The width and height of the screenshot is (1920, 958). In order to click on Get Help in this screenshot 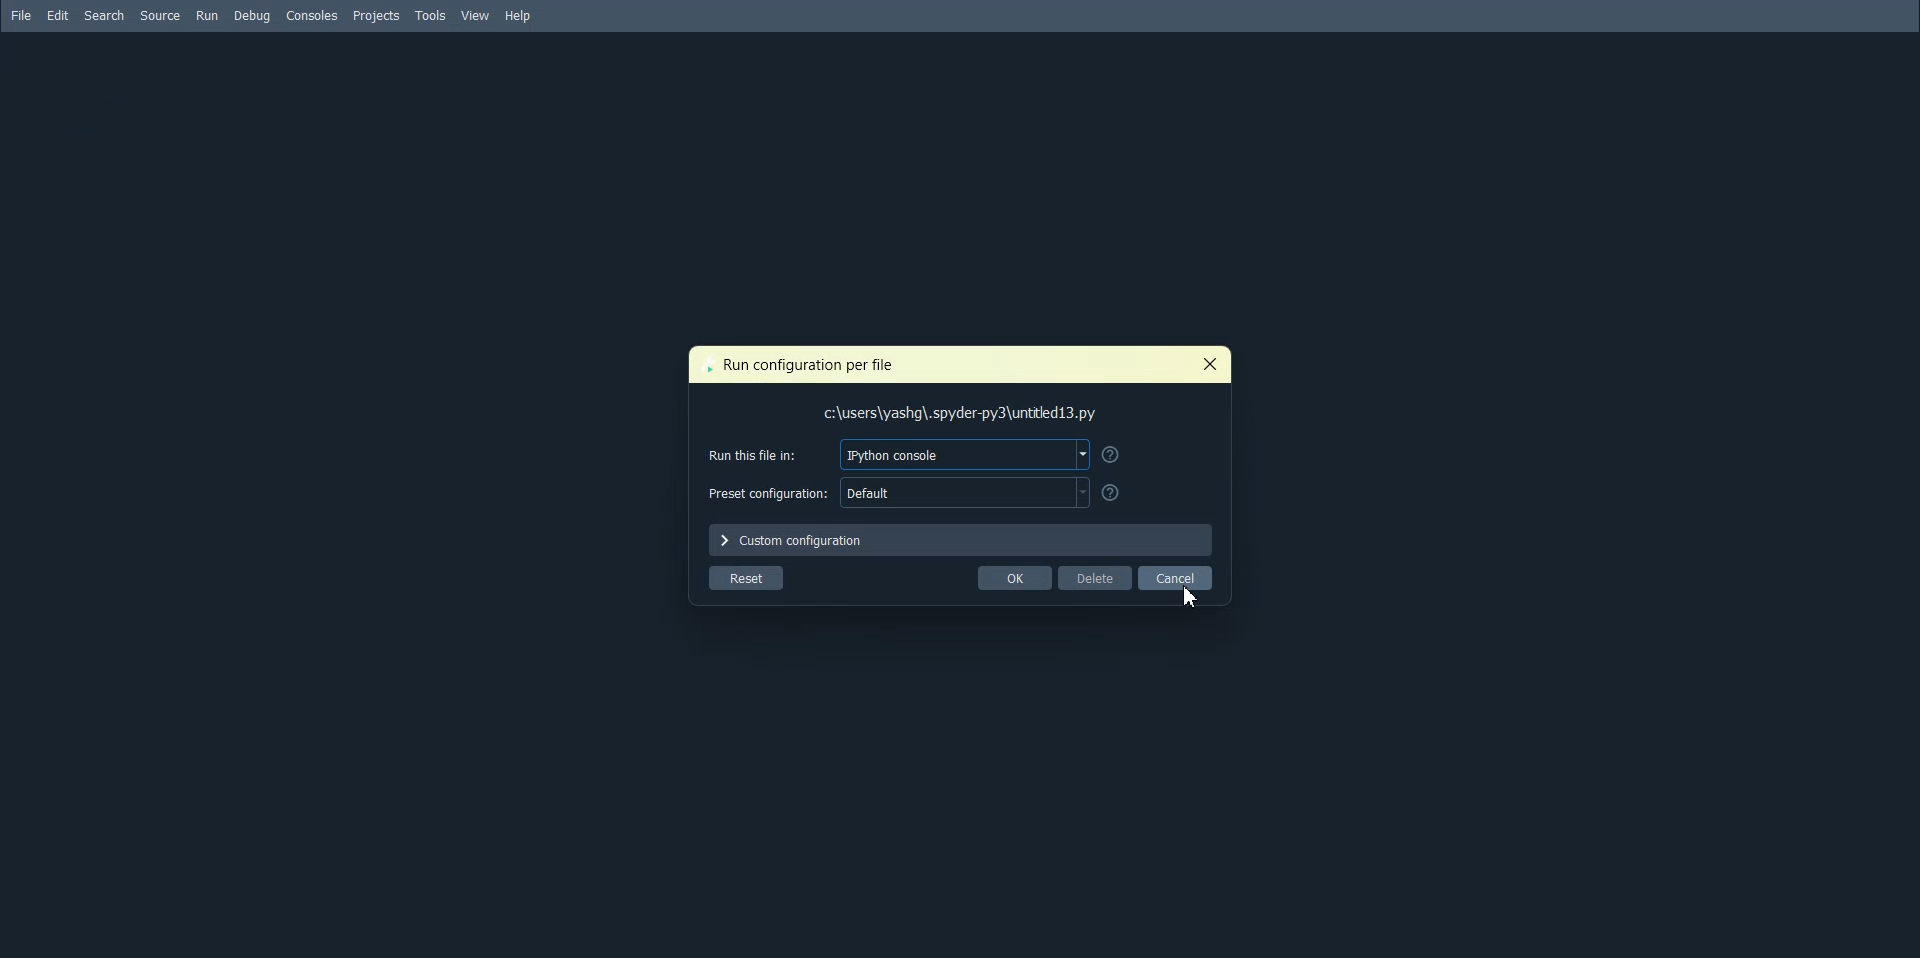, I will do `click(1112, 492)`.